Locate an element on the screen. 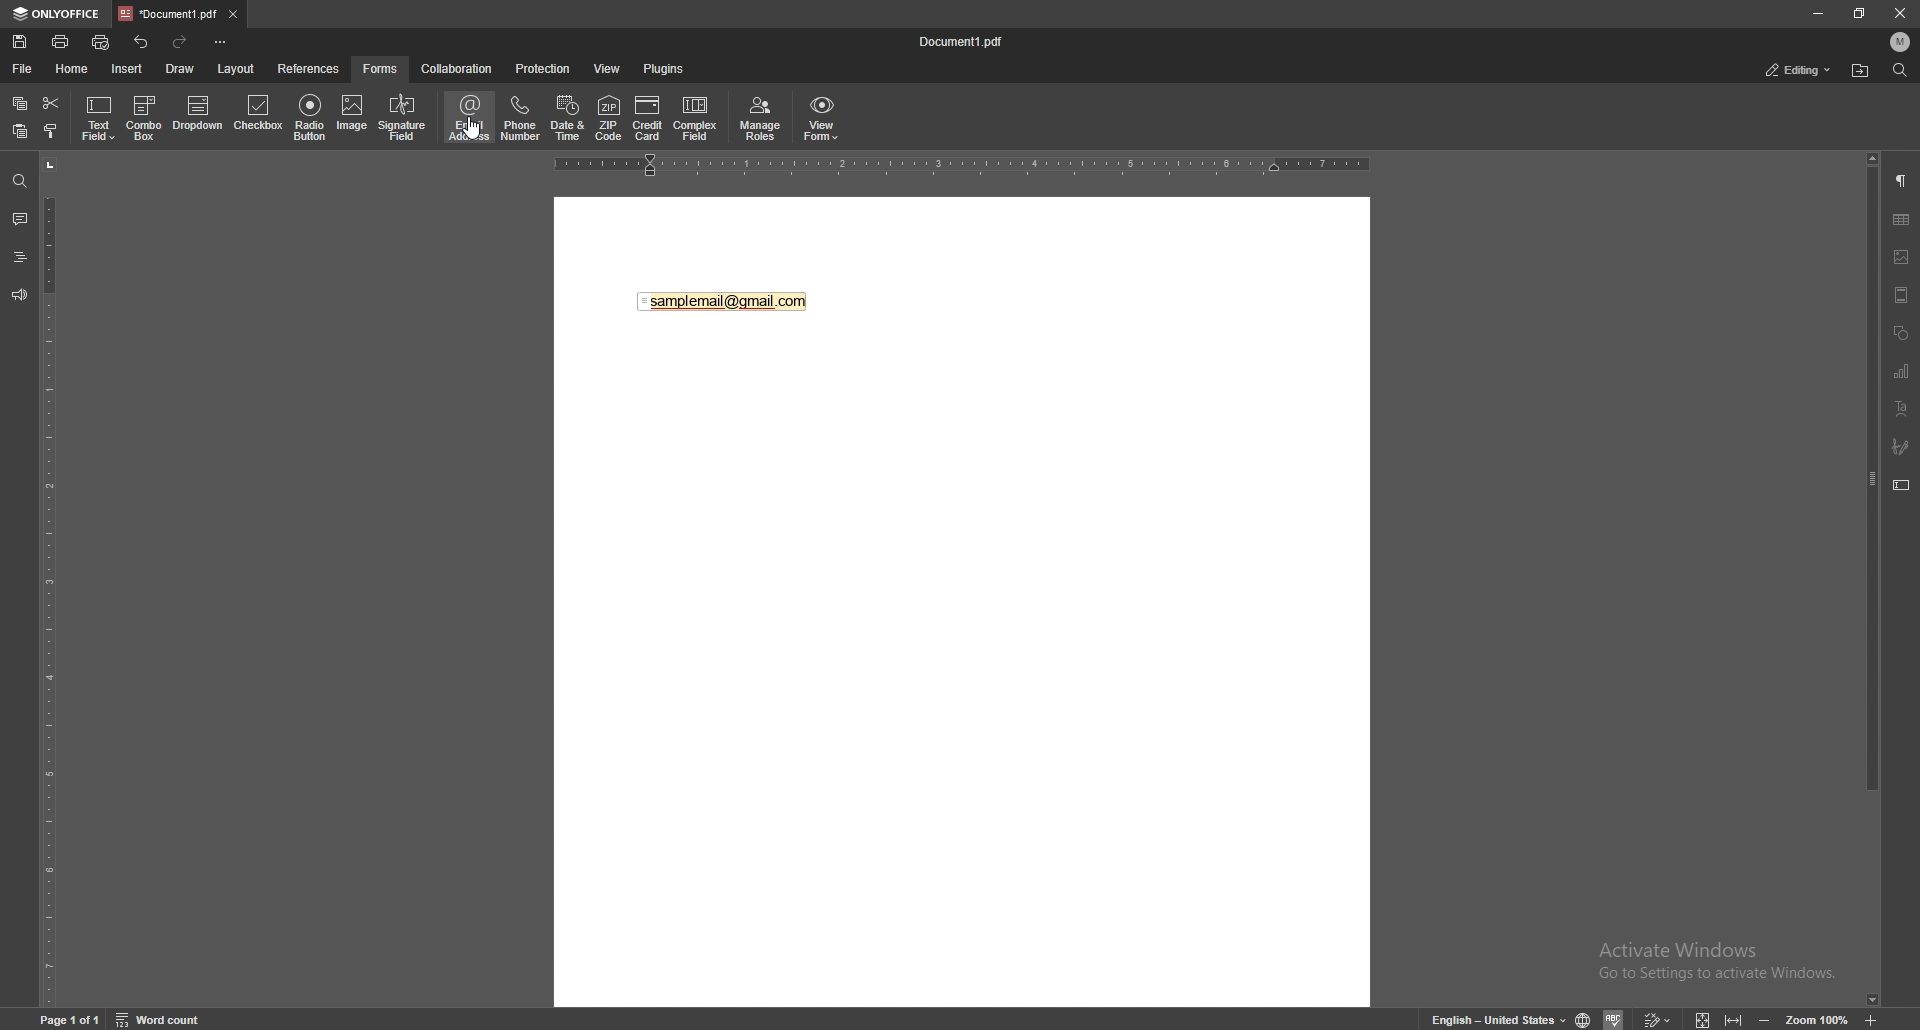 The width and height of the screenshot is (1920, 1030). zoom out is located at coordinates (1768, 1018).